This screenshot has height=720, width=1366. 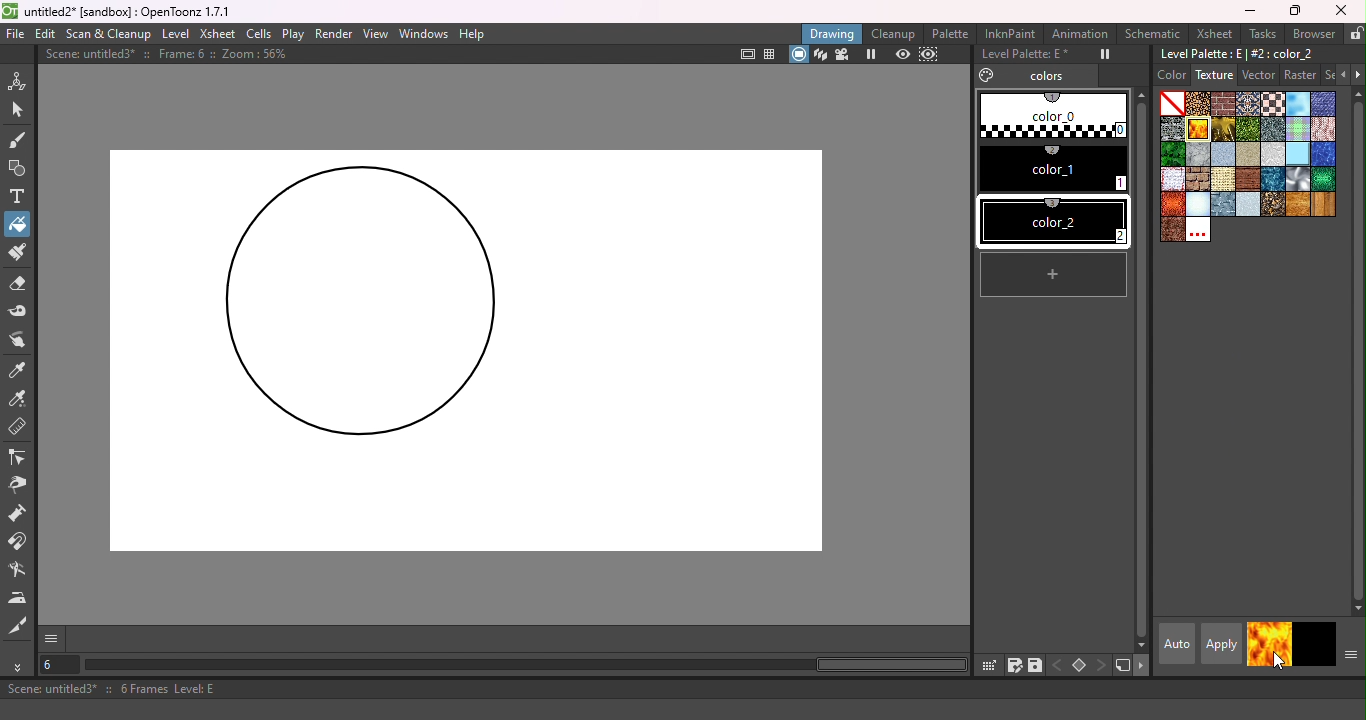 I want to click on Render, so click(x=336, y=34).